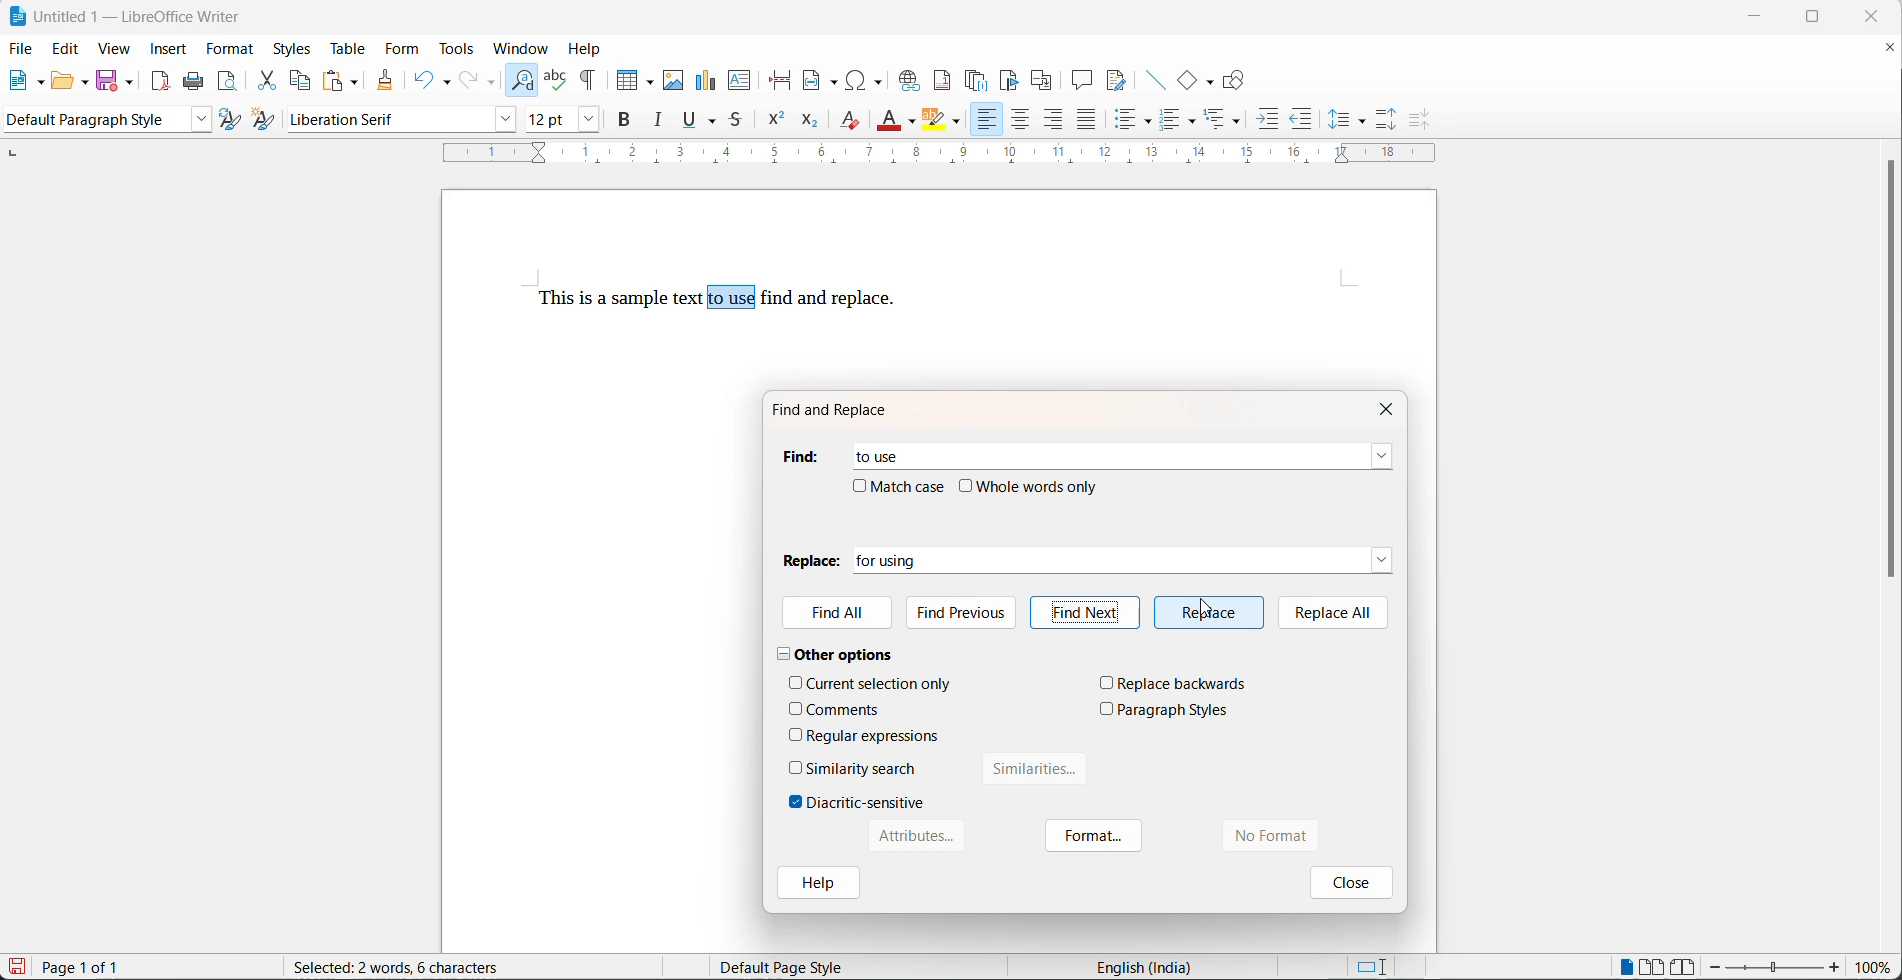 The width and height of the screenshot is (1902, 980). Describe the element at coordinates (87, 967) in the screenshot. I see `Page 1 of 1` at that location.